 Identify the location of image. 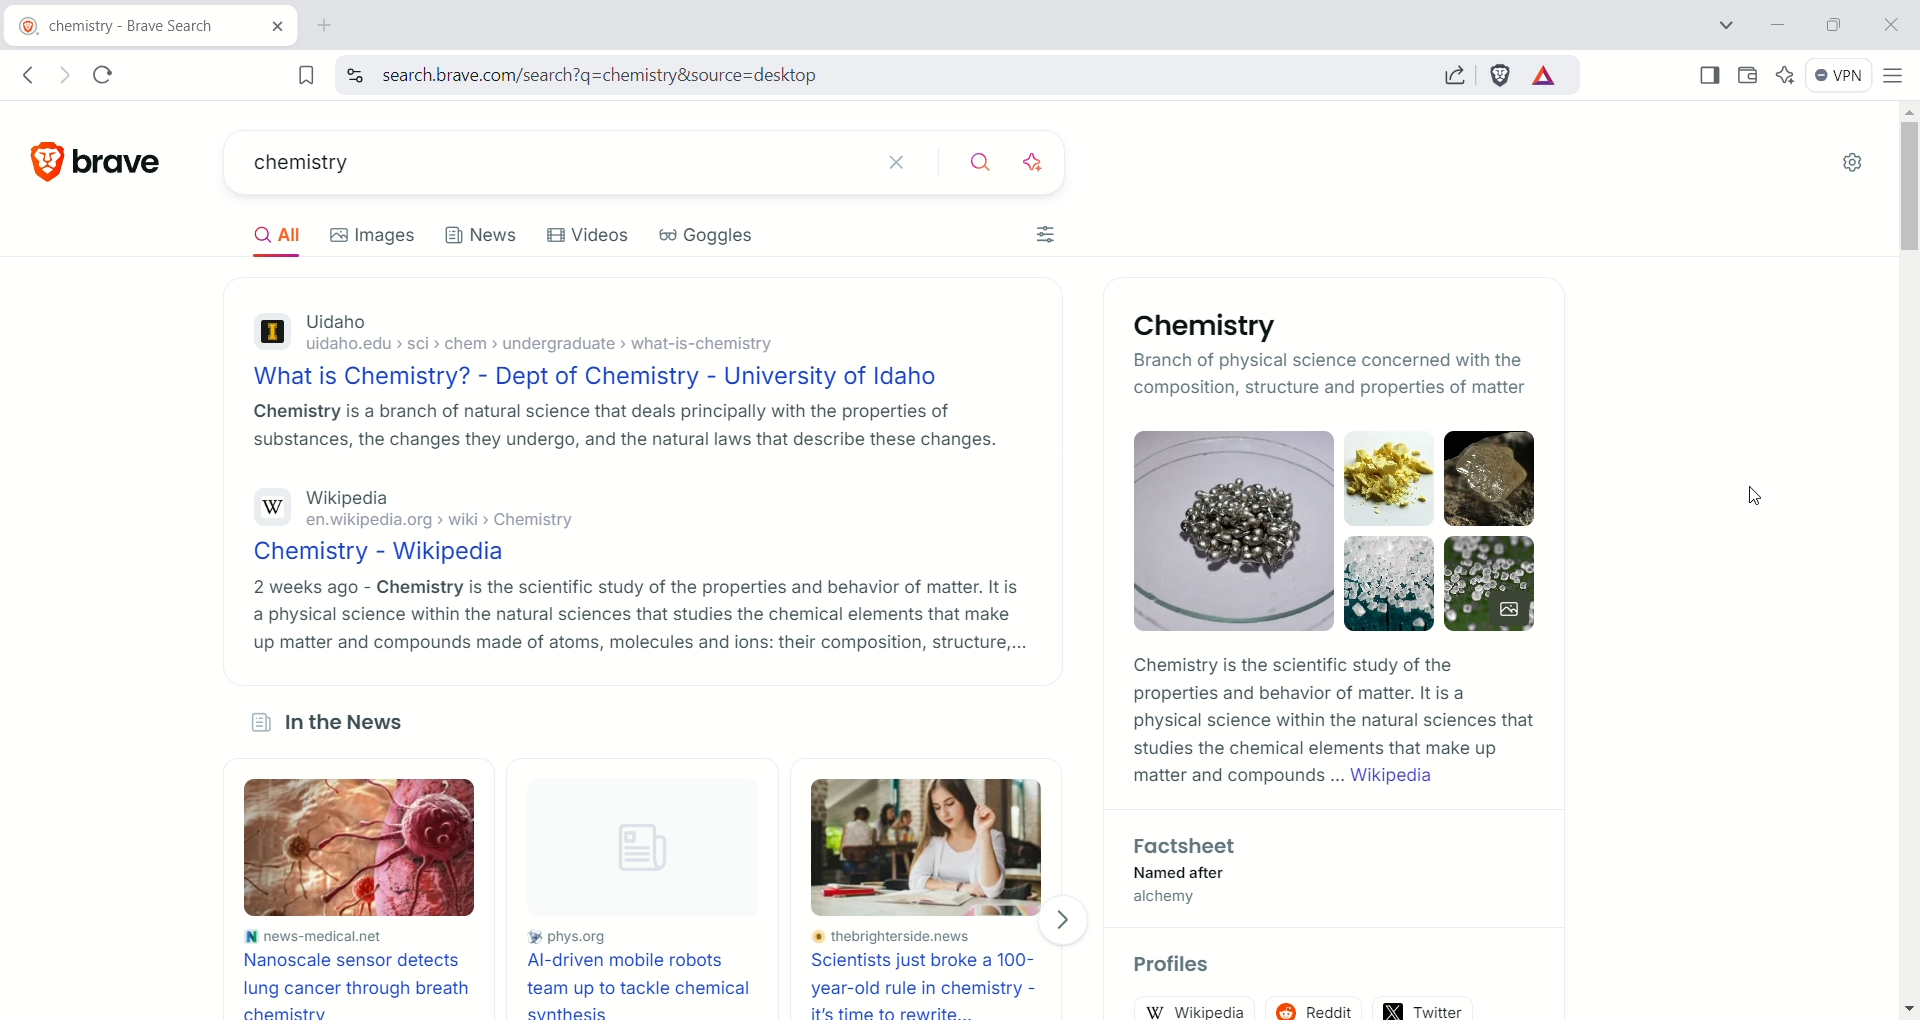
(374, 850).